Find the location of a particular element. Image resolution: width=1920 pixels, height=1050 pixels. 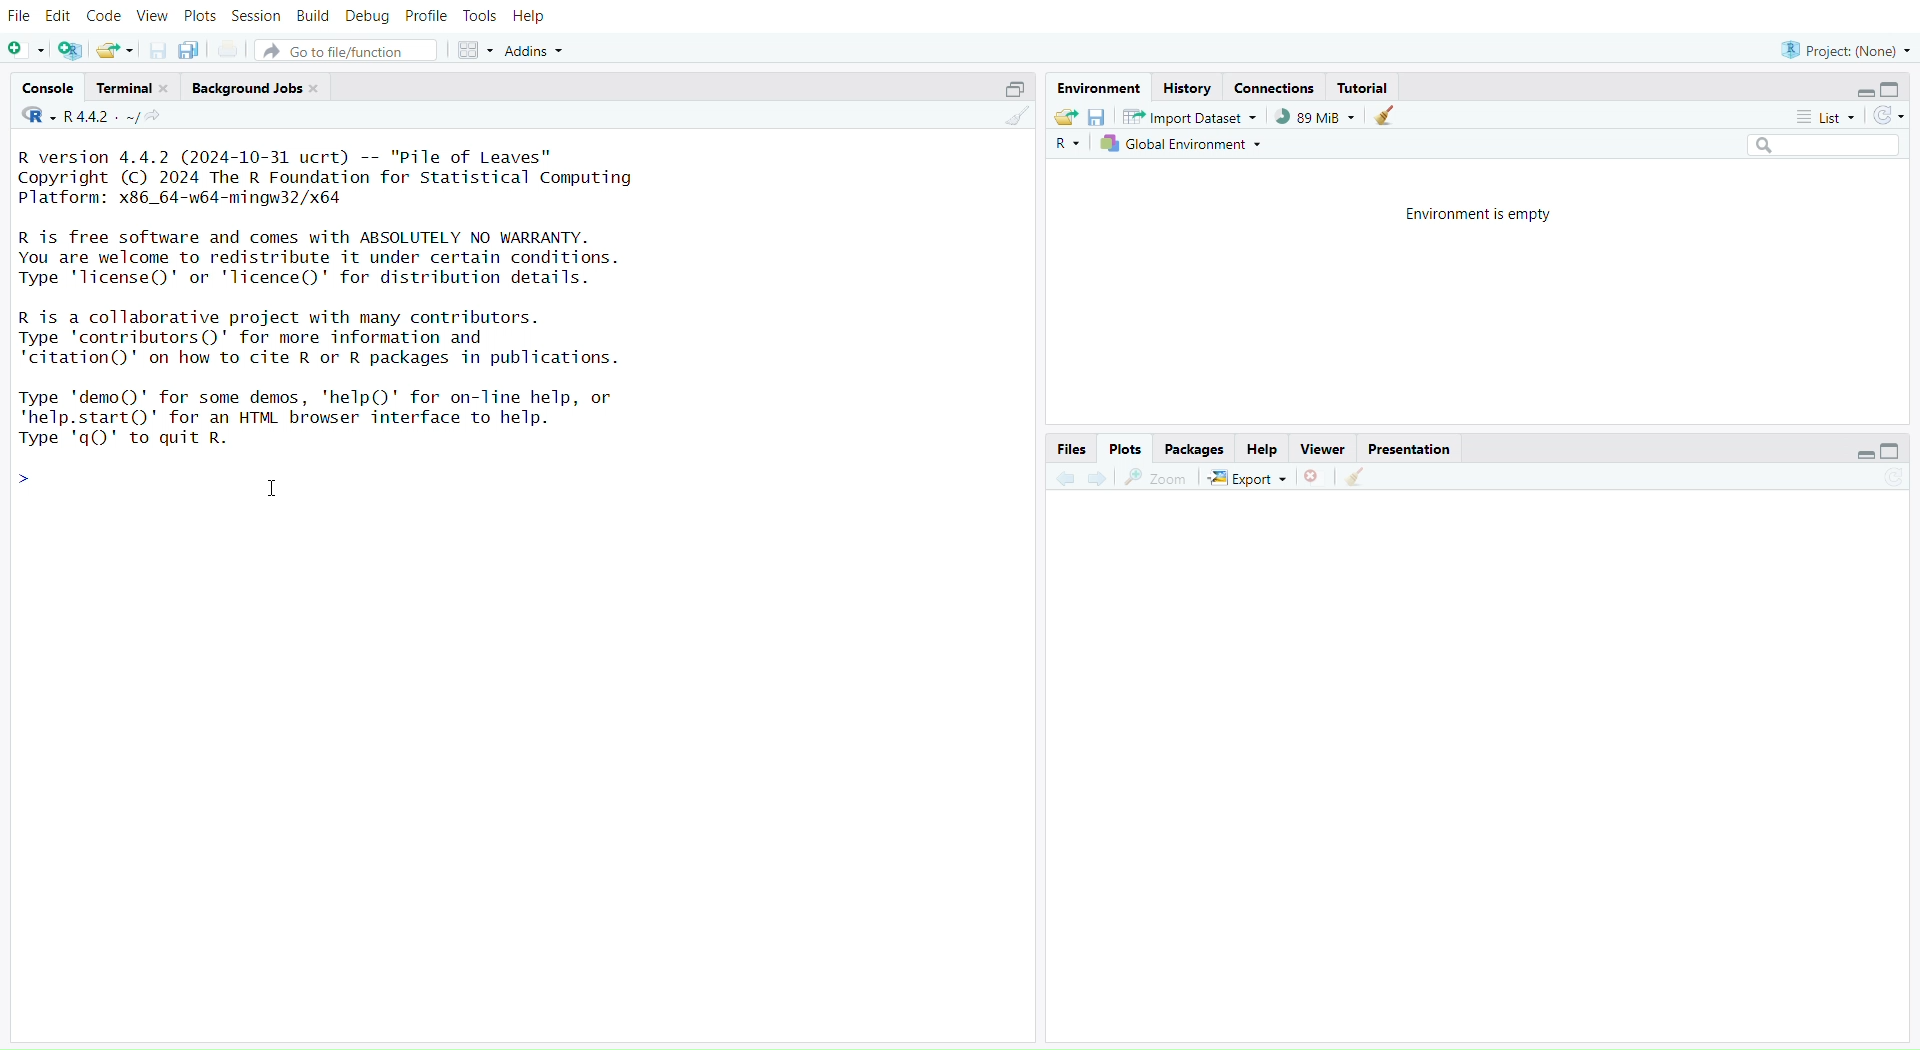

Go back to the previous source location (Ctrl + F9) is located at coordinates (1064, 476).